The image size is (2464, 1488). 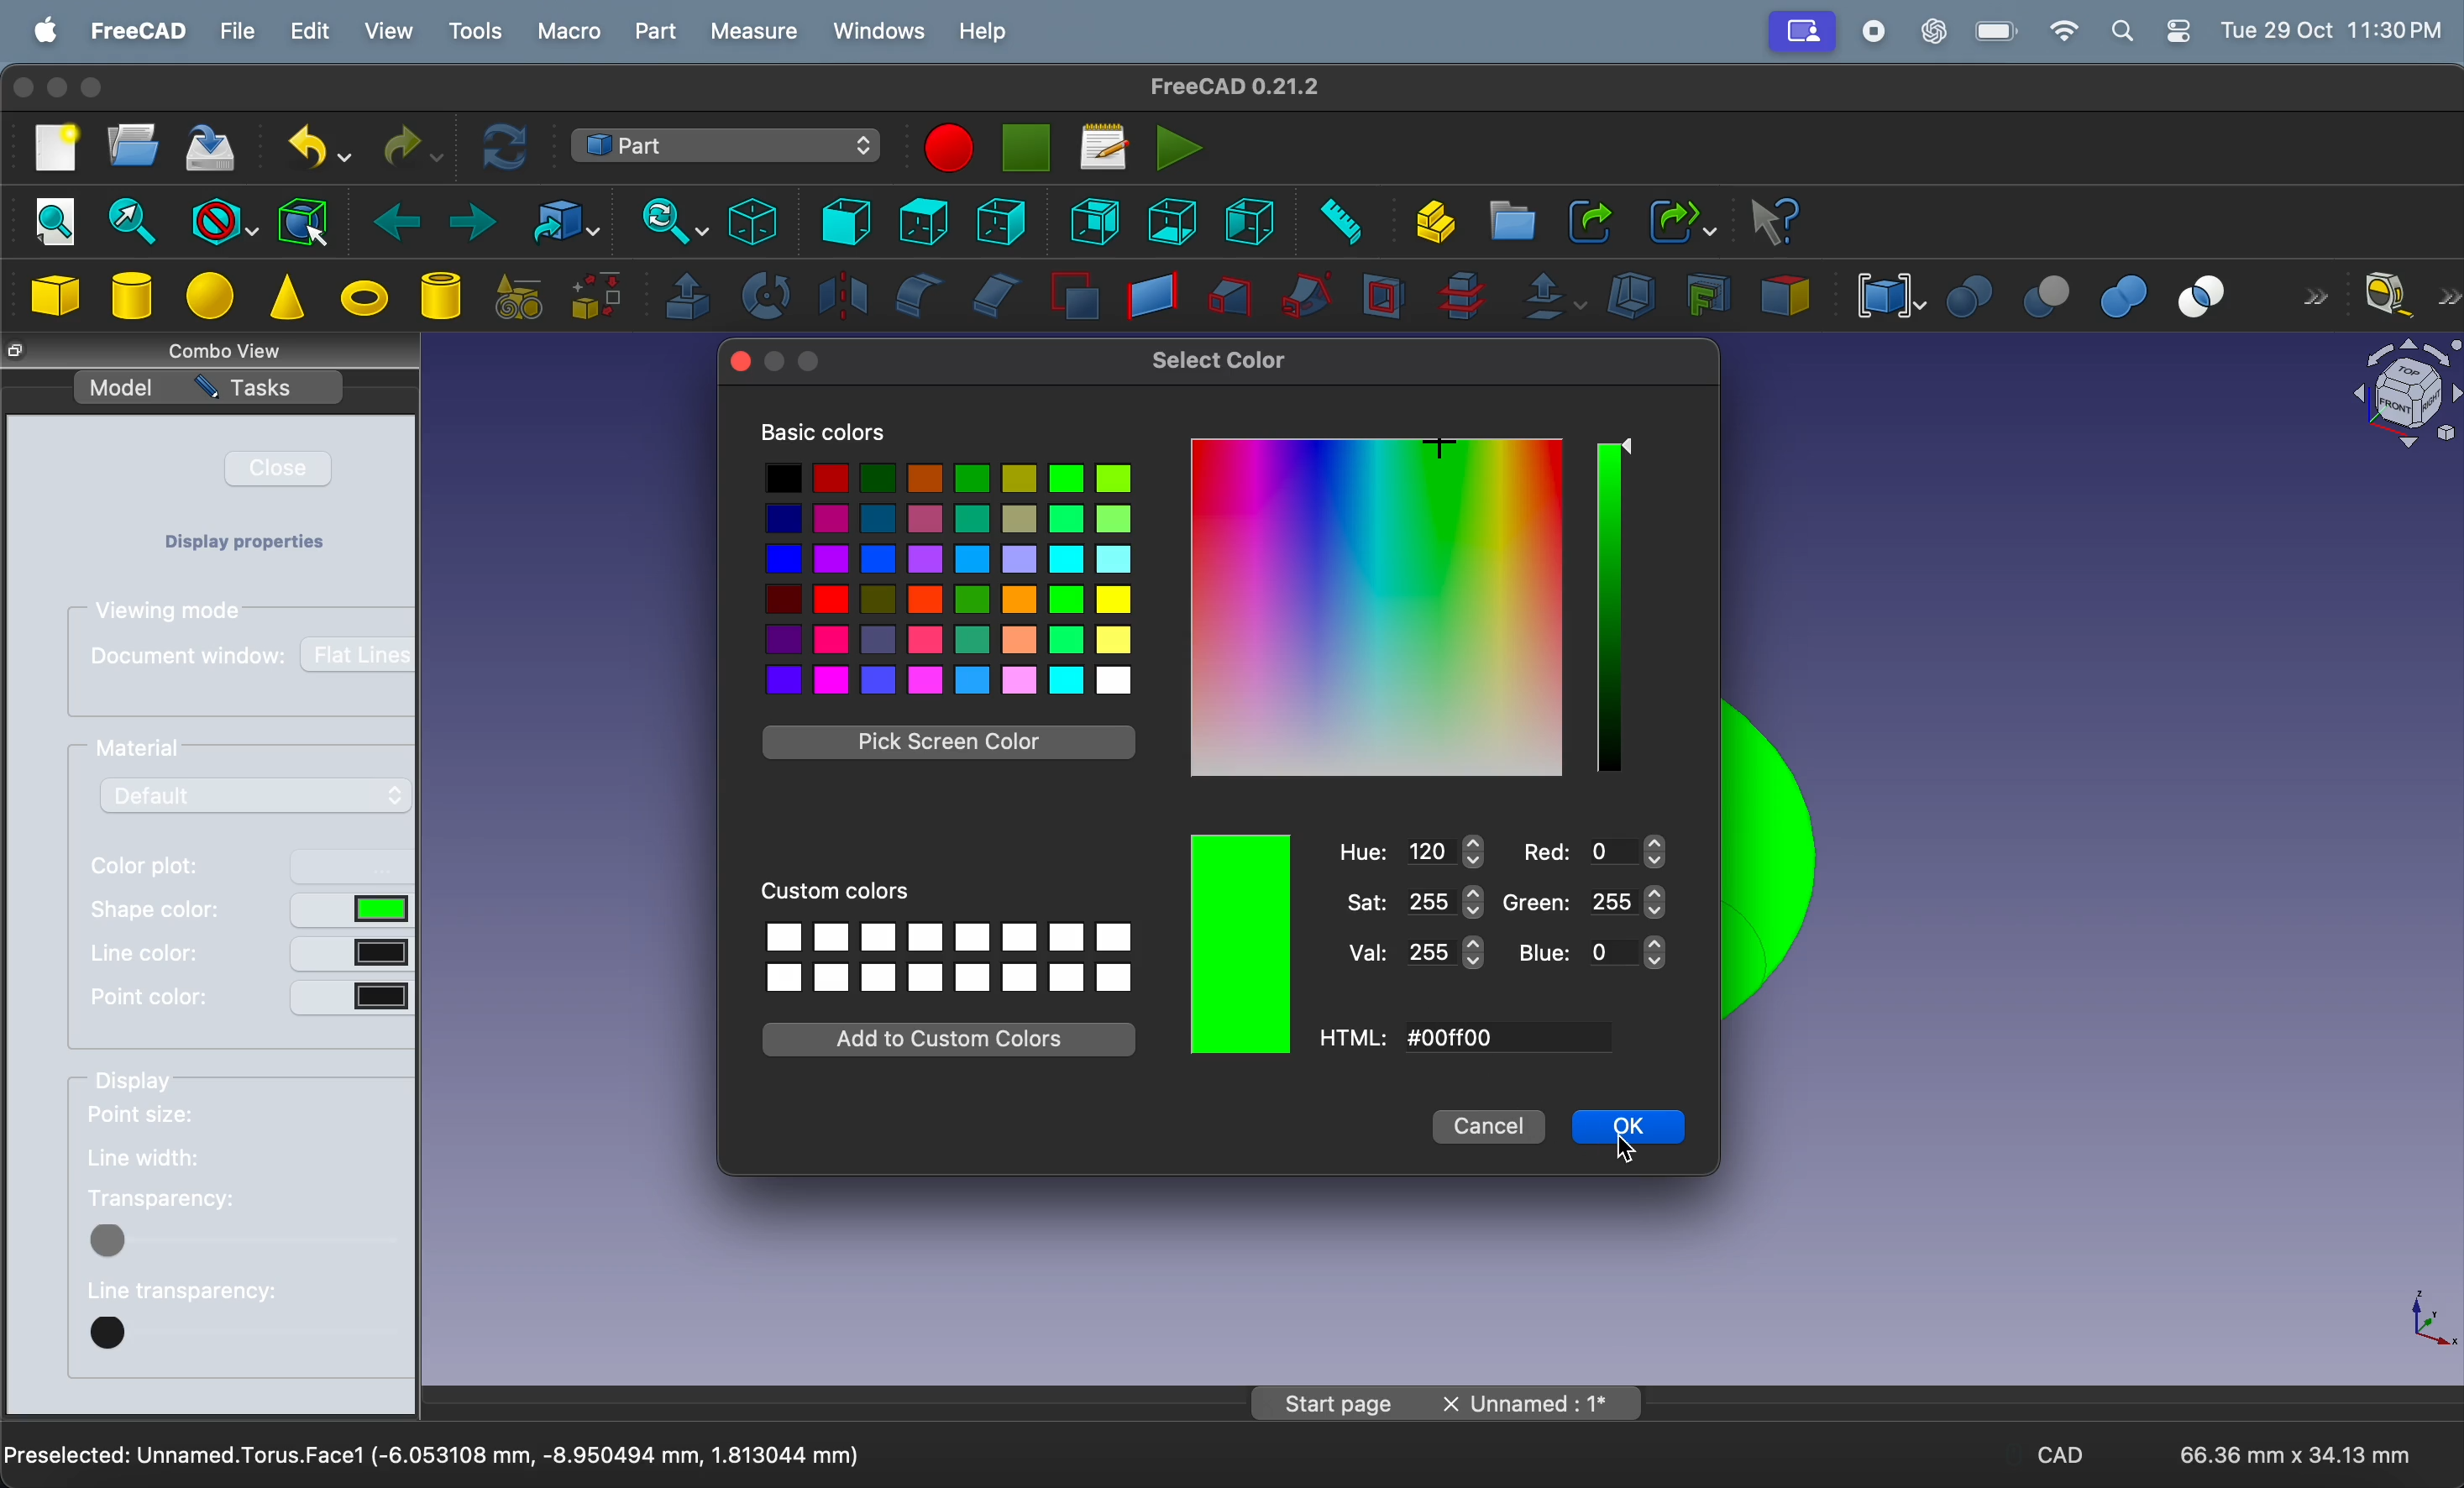 What do you see at coordinates (1416, 853) in the screenshot?
I see `Hue 0` at bounding box center [1416, 853].